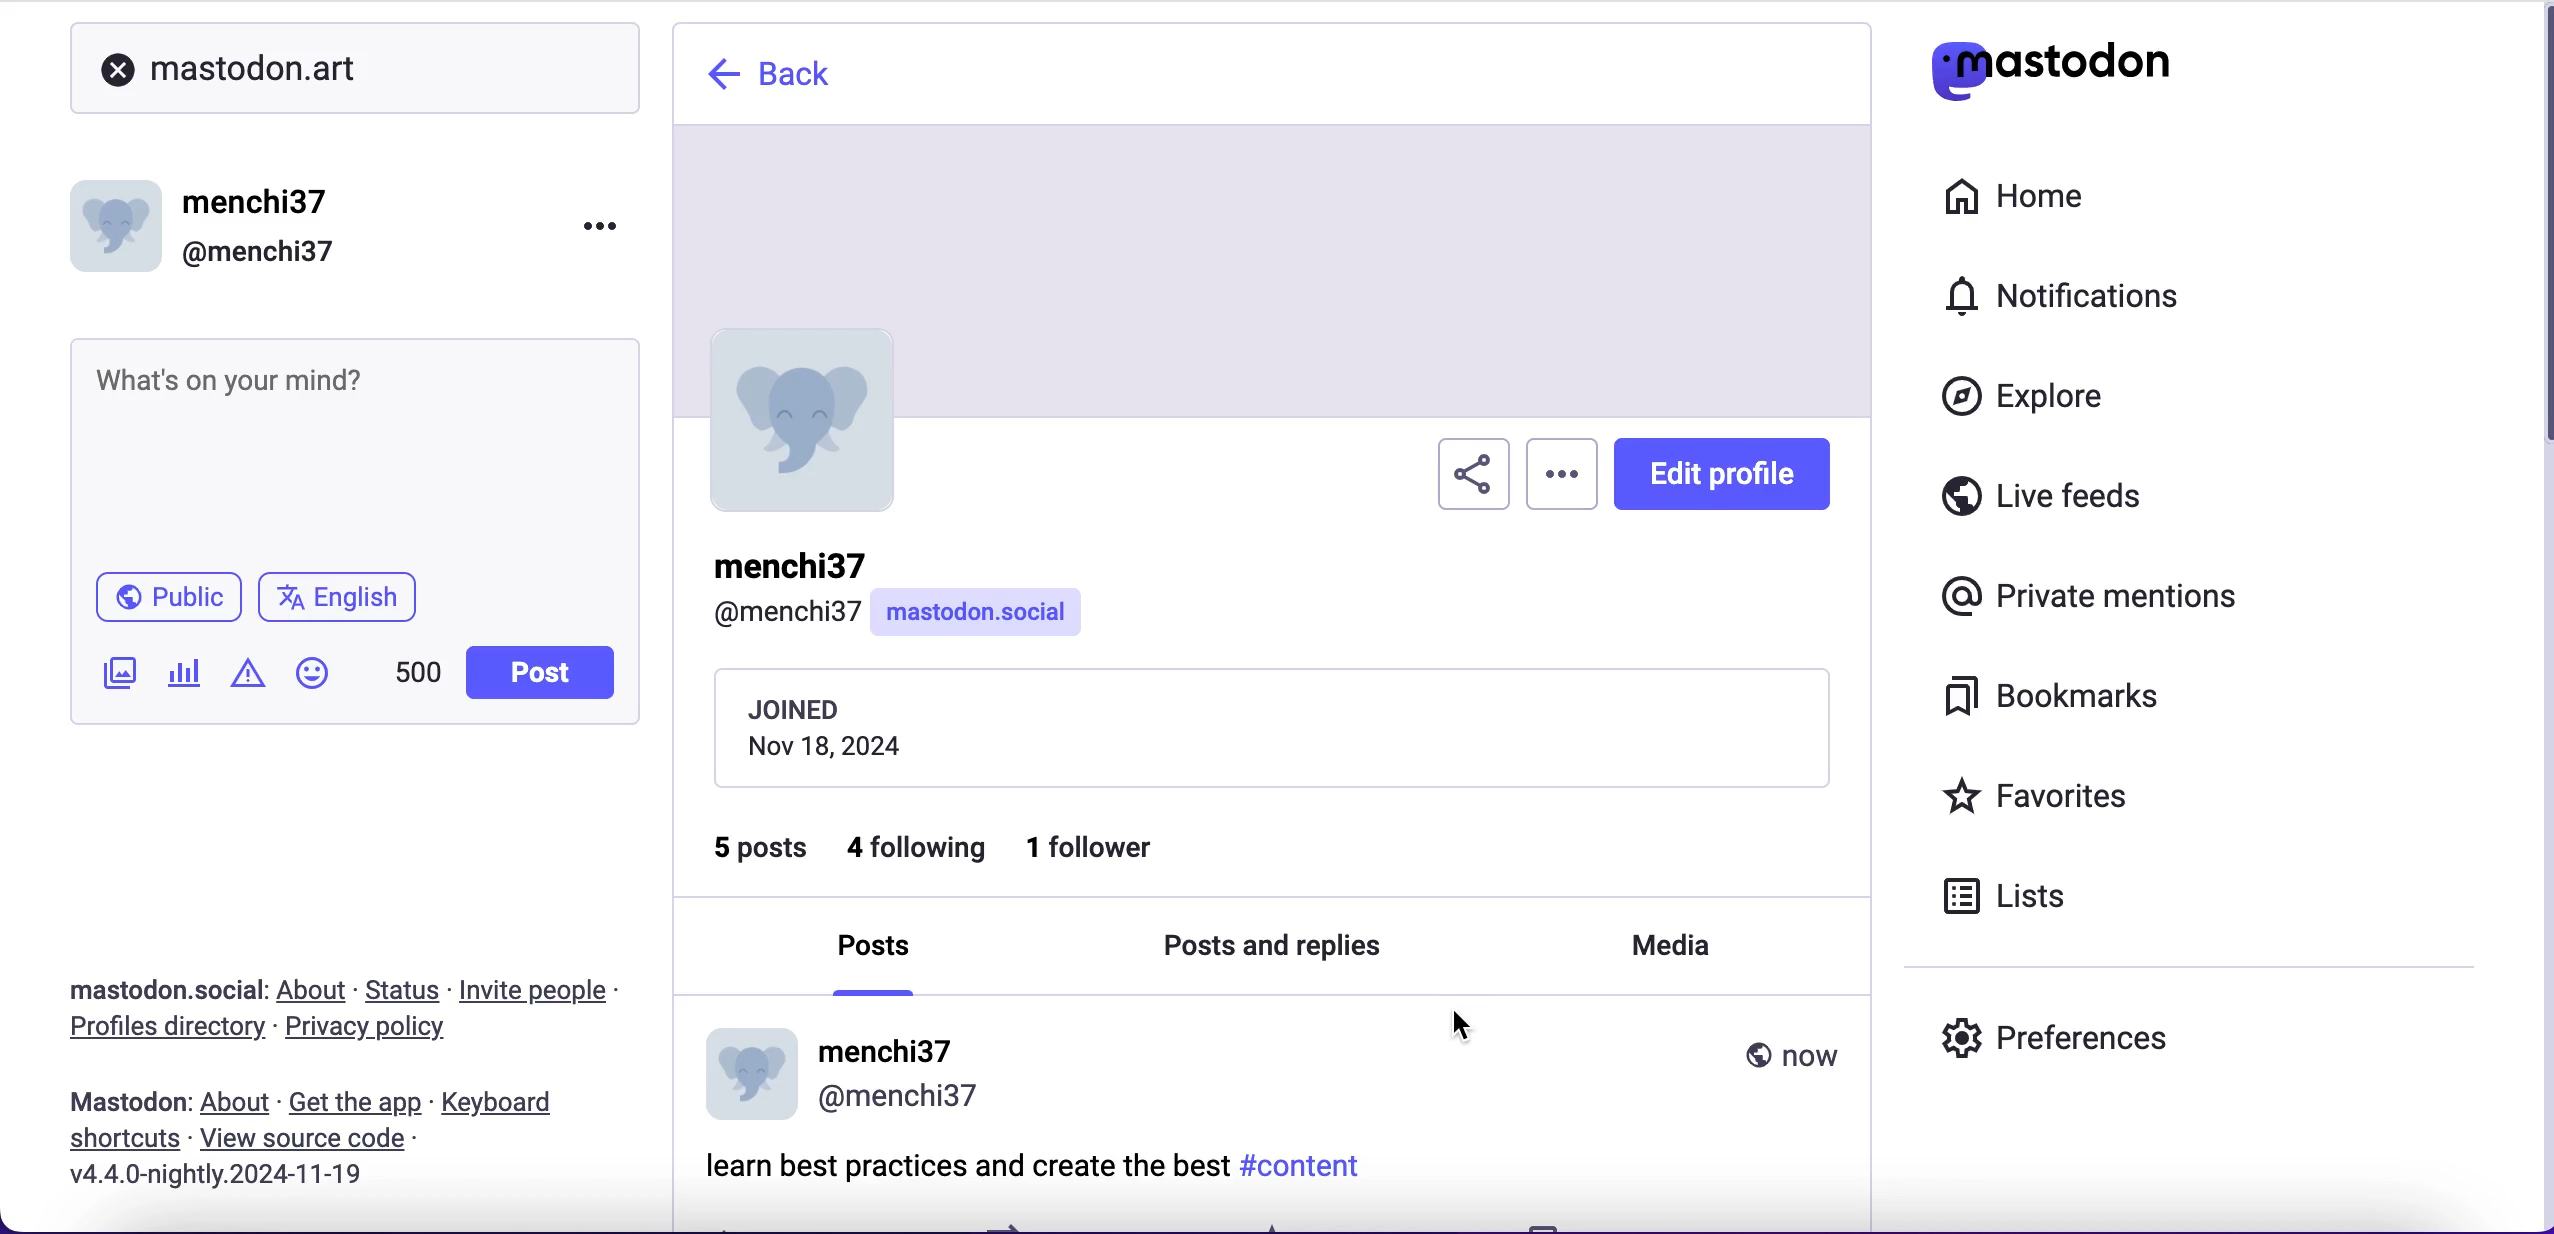  I want to click on privacy policy, so click(374, 1032).